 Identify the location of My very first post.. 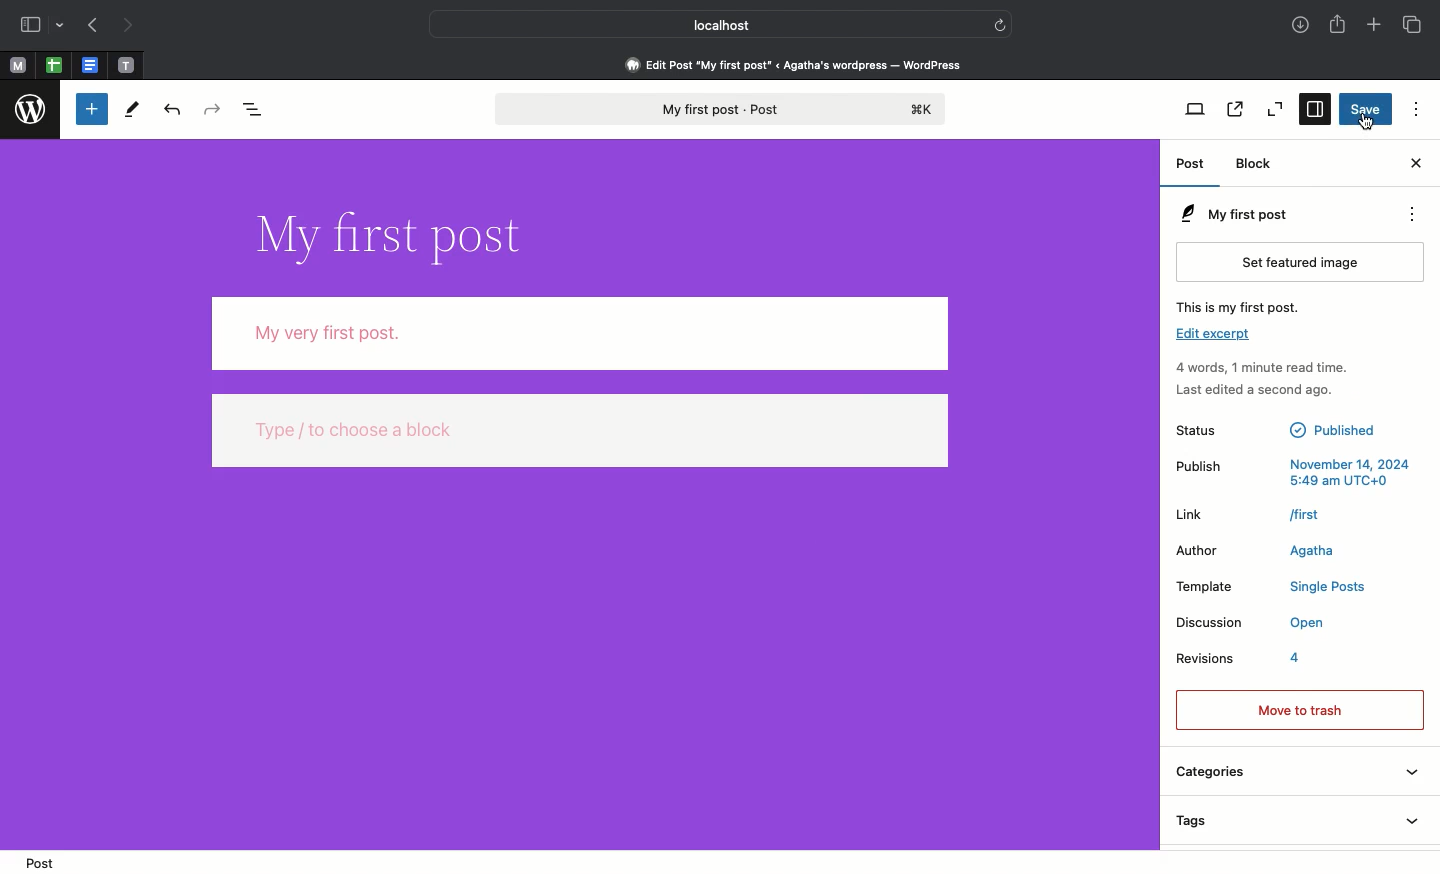
(579, 334).